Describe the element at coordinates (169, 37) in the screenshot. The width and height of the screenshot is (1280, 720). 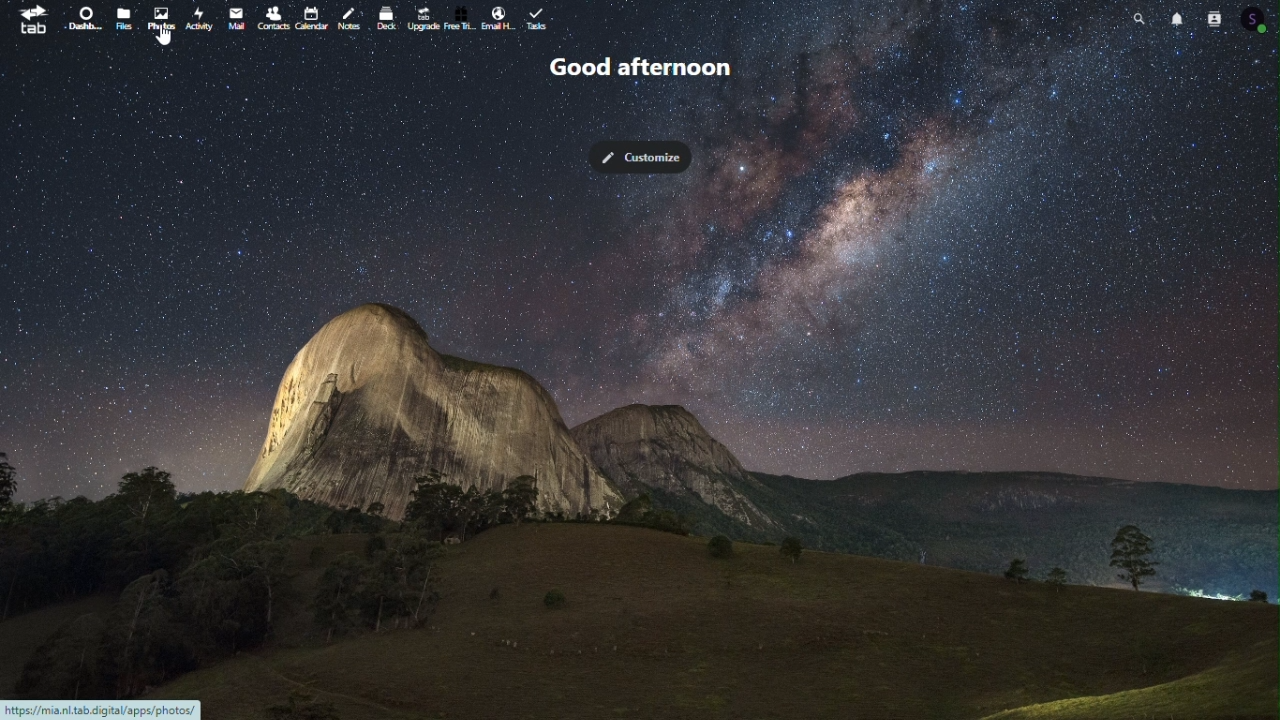
I see `cursor` at that location.